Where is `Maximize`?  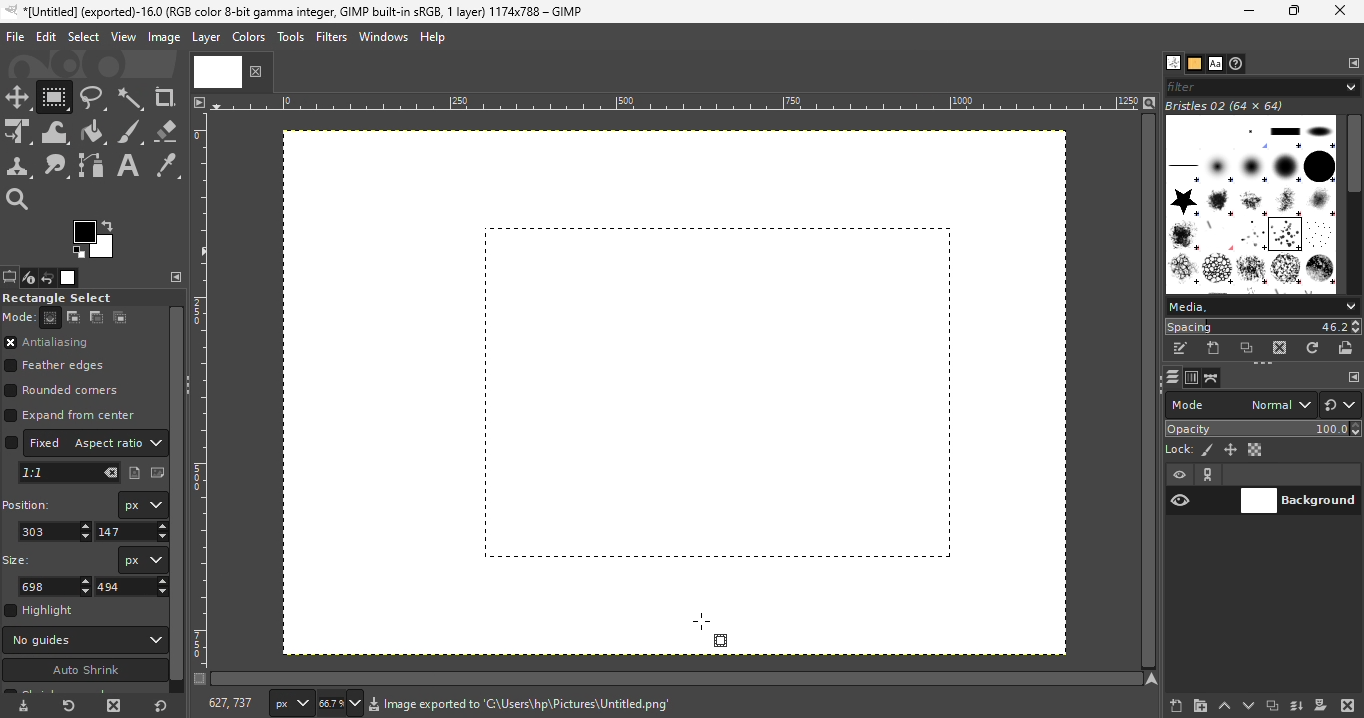
Maximize is located at coordinates (1295, 12).